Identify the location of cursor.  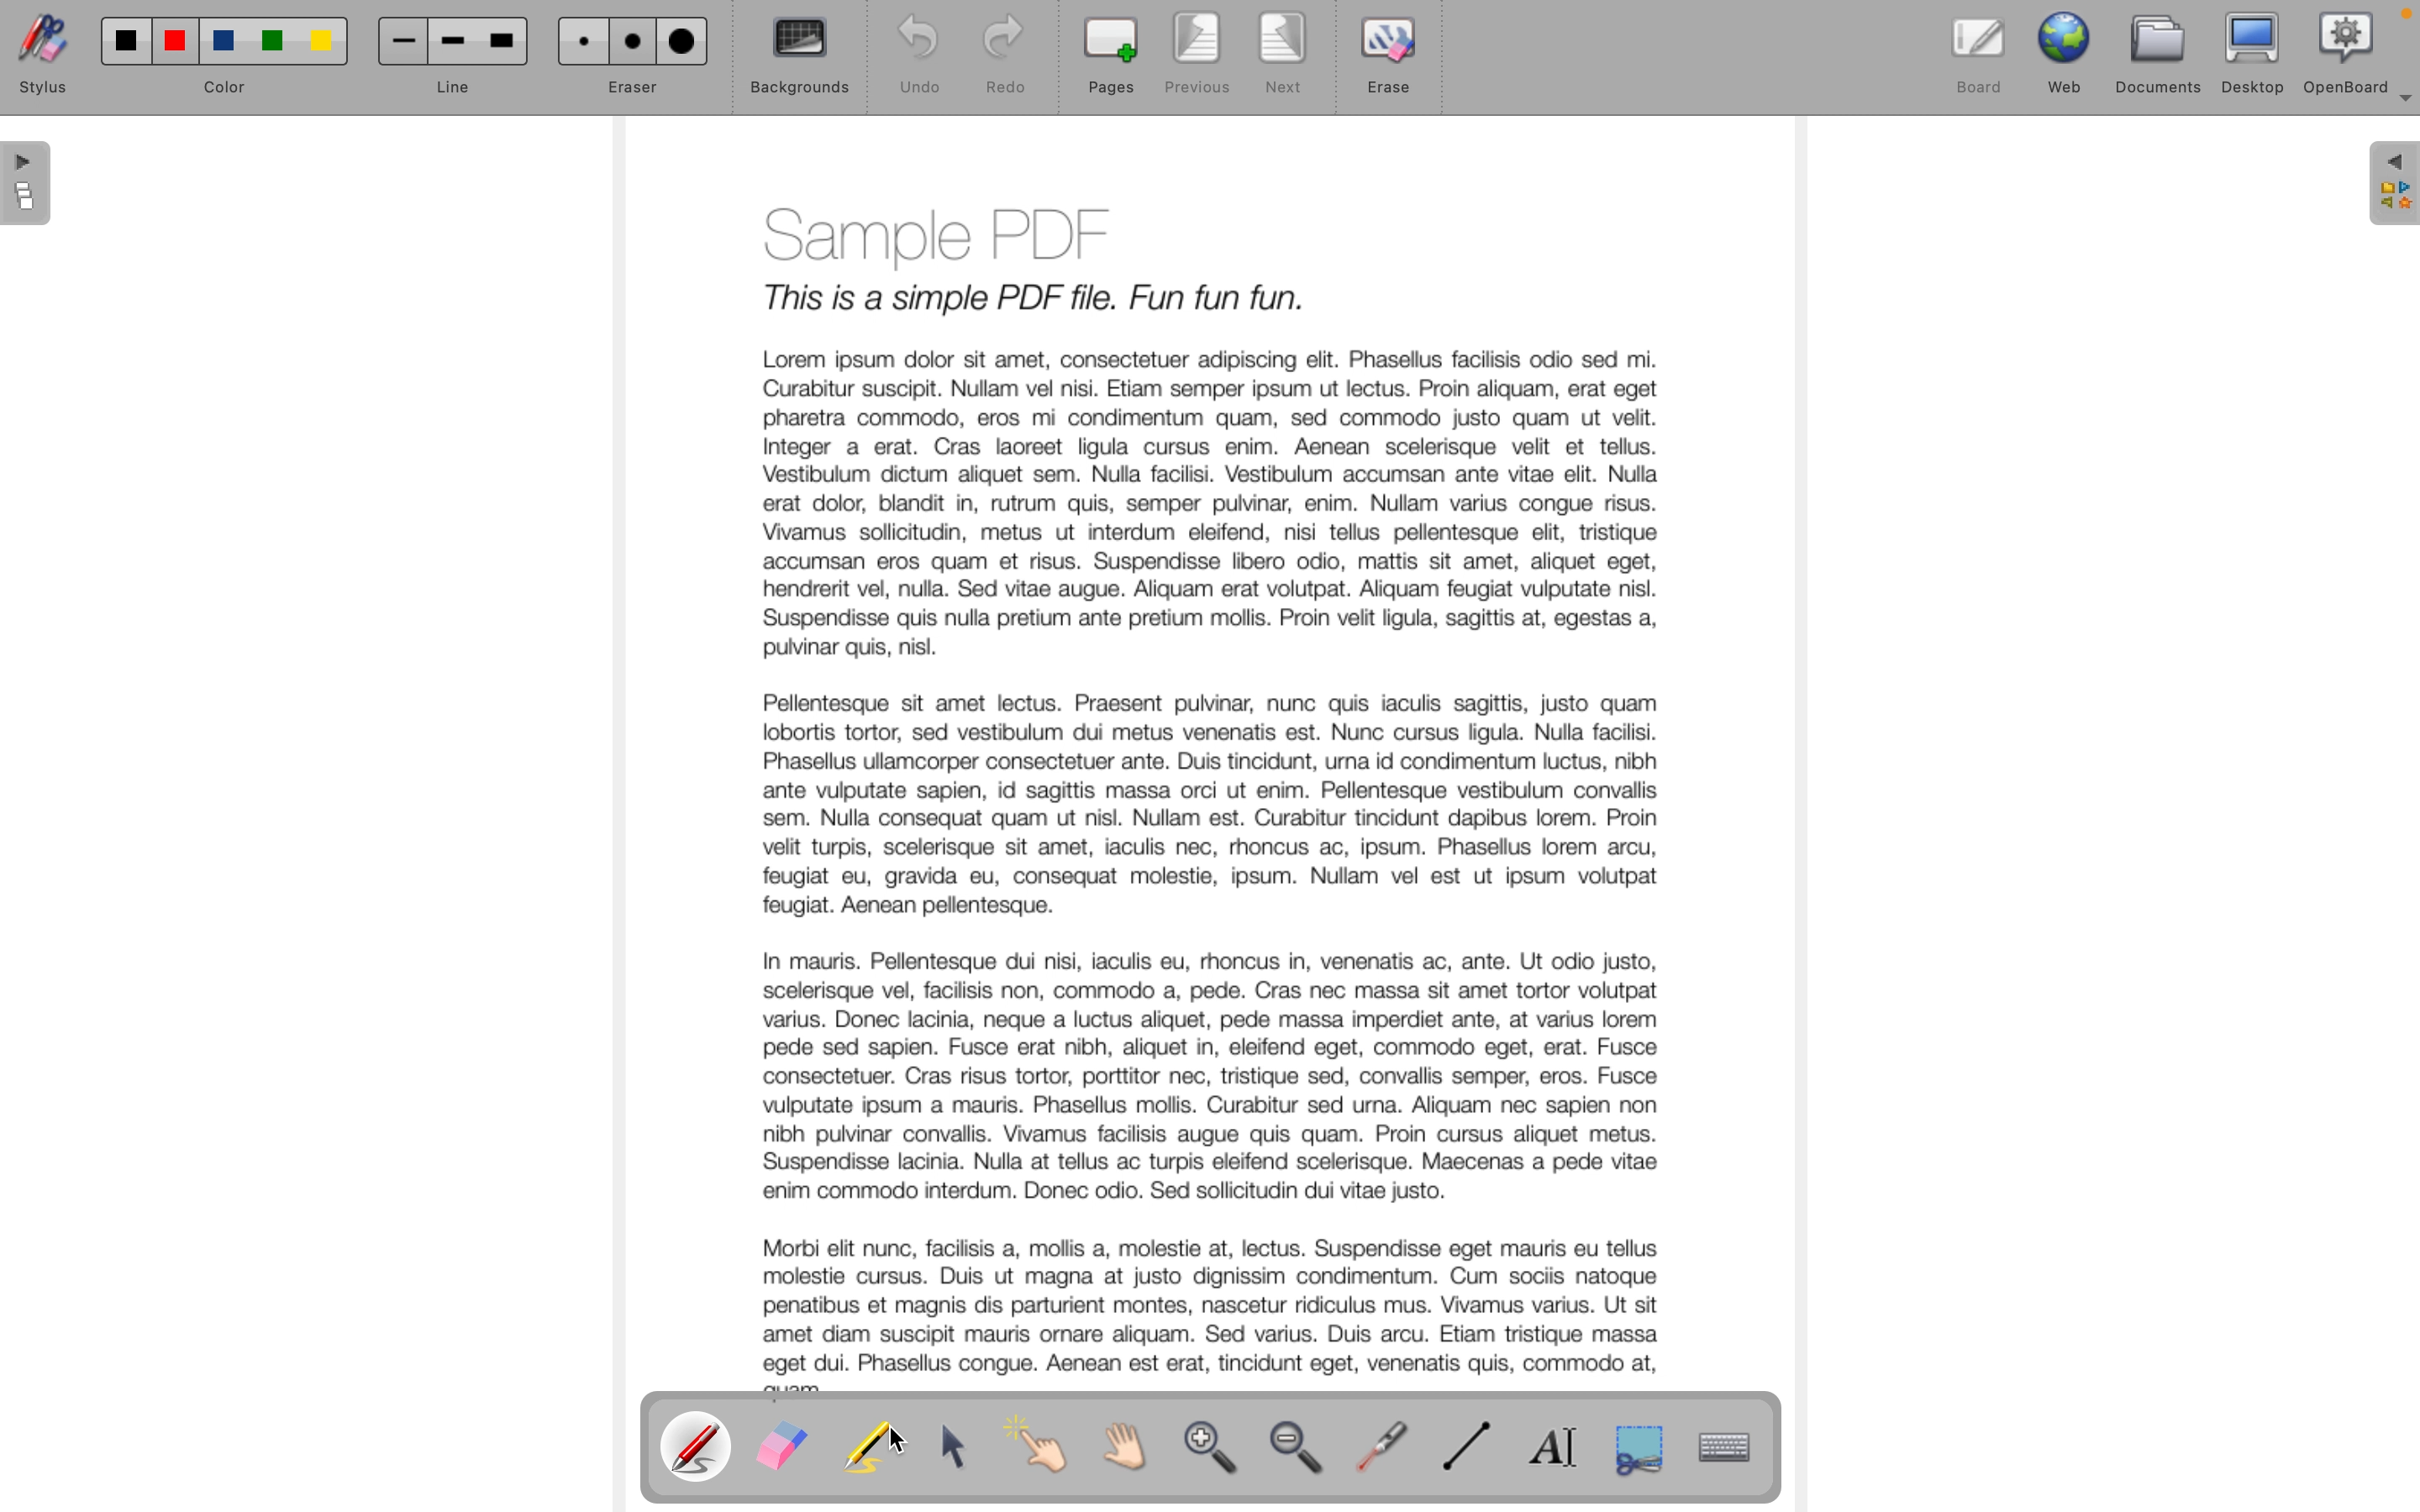
(902, 1443).